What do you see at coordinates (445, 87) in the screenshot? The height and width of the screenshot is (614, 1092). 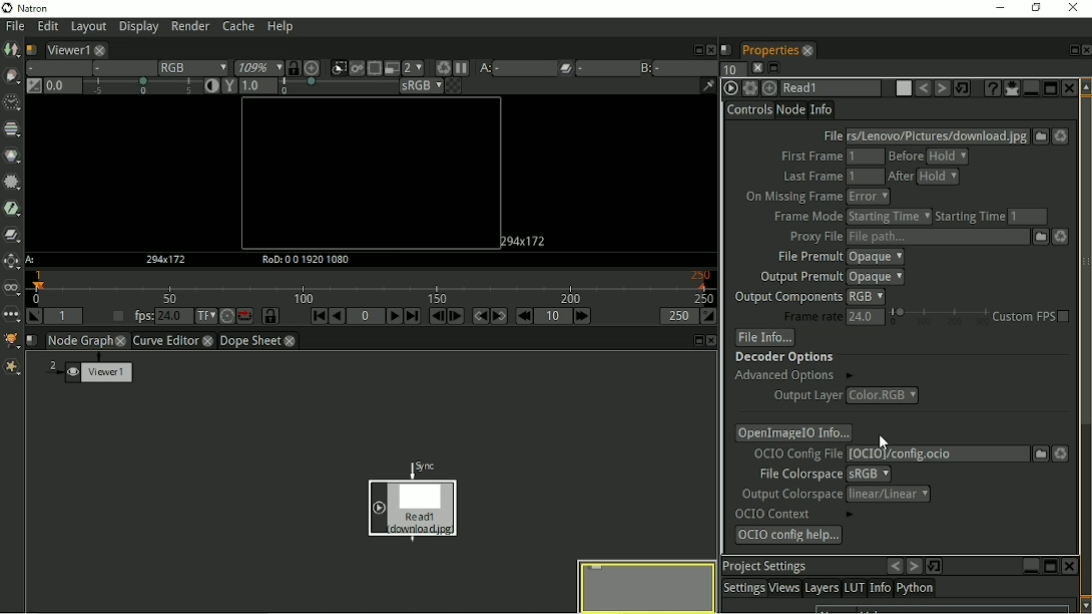 I see `Checkerboard` at bounding box center [445, 87].